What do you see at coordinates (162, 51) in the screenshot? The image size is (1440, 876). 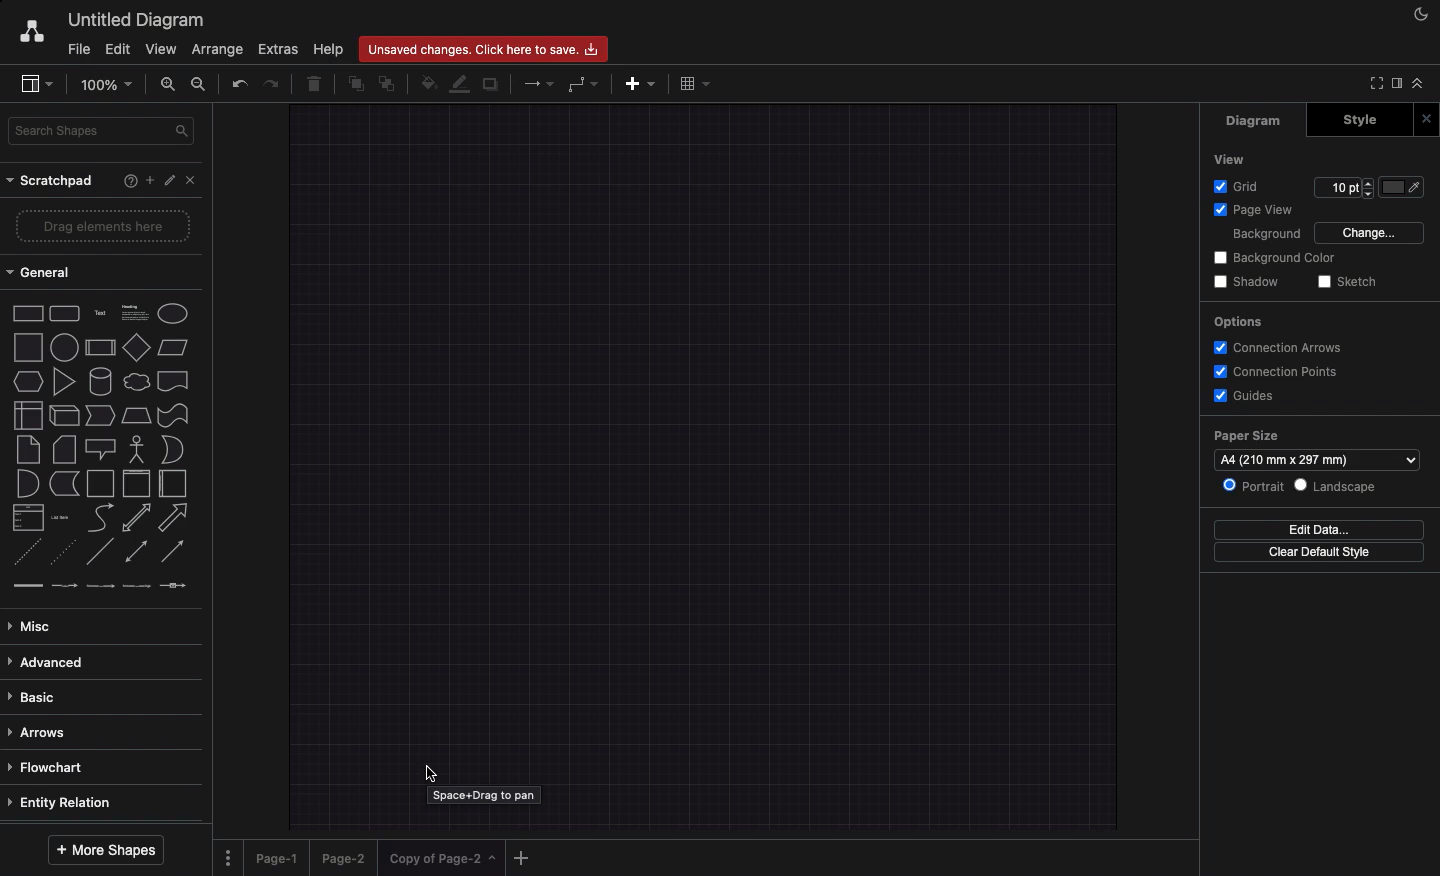 I see `View` at bounding box center [162, 51].